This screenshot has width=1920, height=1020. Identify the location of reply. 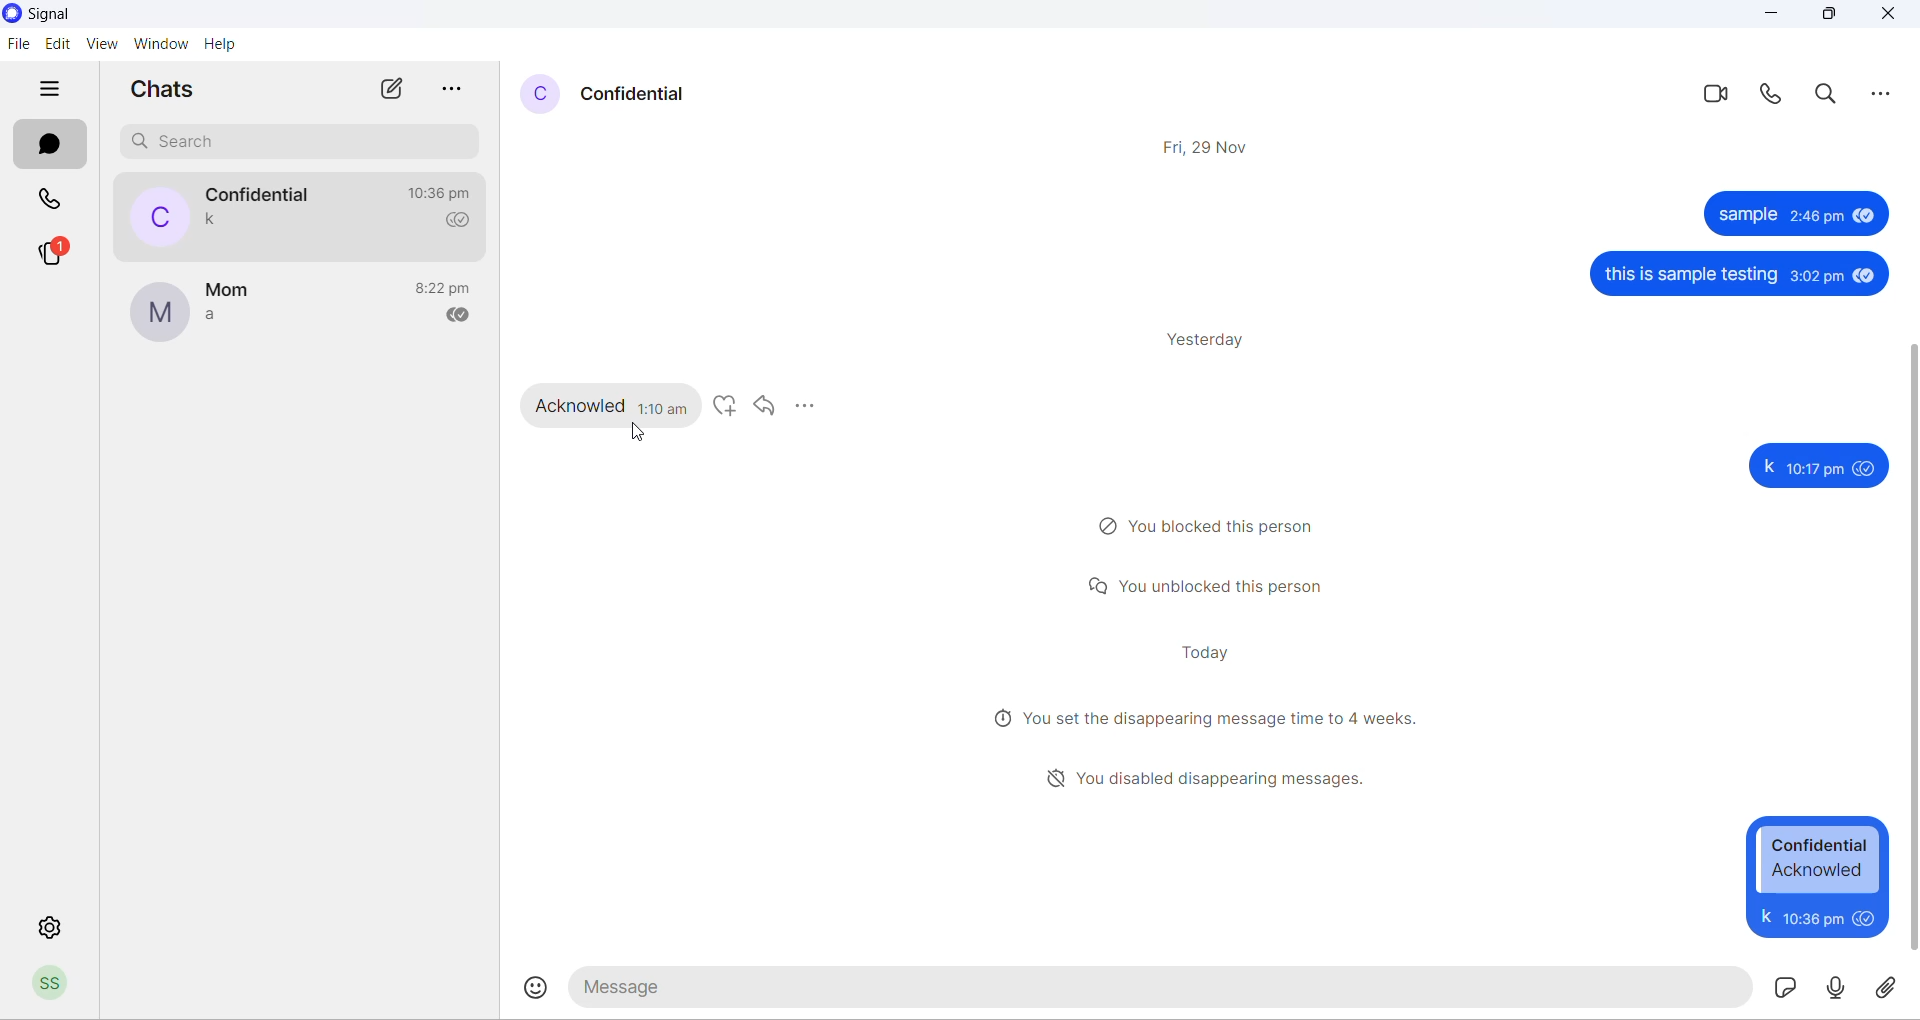
(763, 407).